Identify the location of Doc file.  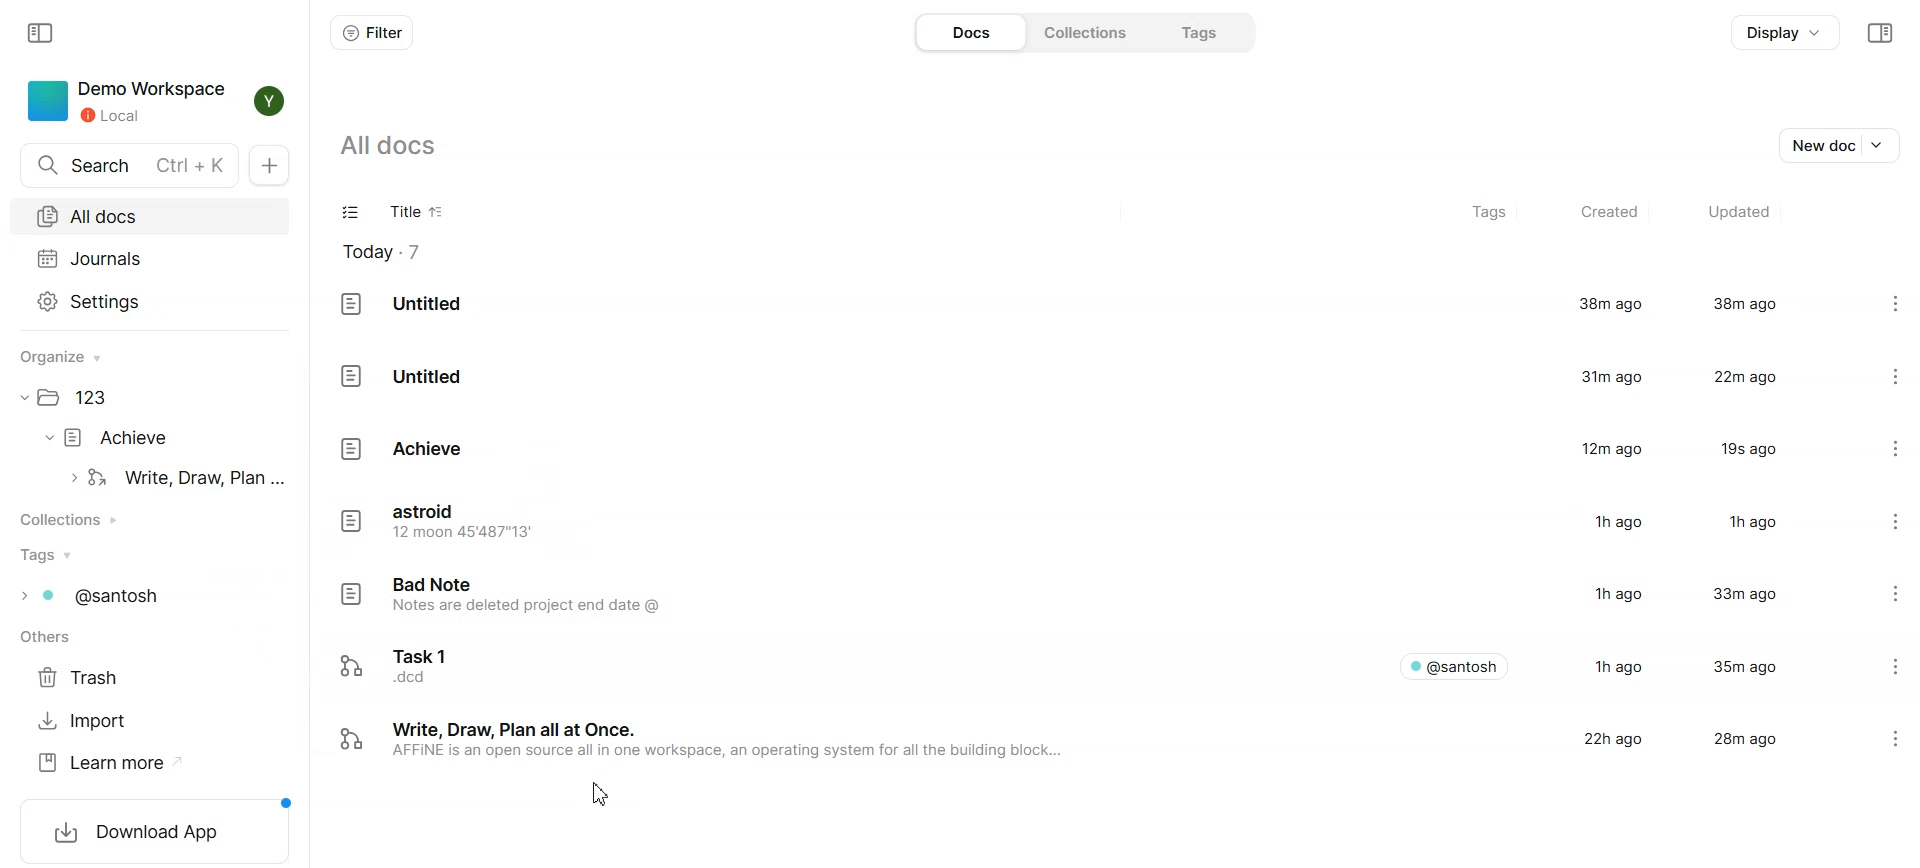
(178, 478).